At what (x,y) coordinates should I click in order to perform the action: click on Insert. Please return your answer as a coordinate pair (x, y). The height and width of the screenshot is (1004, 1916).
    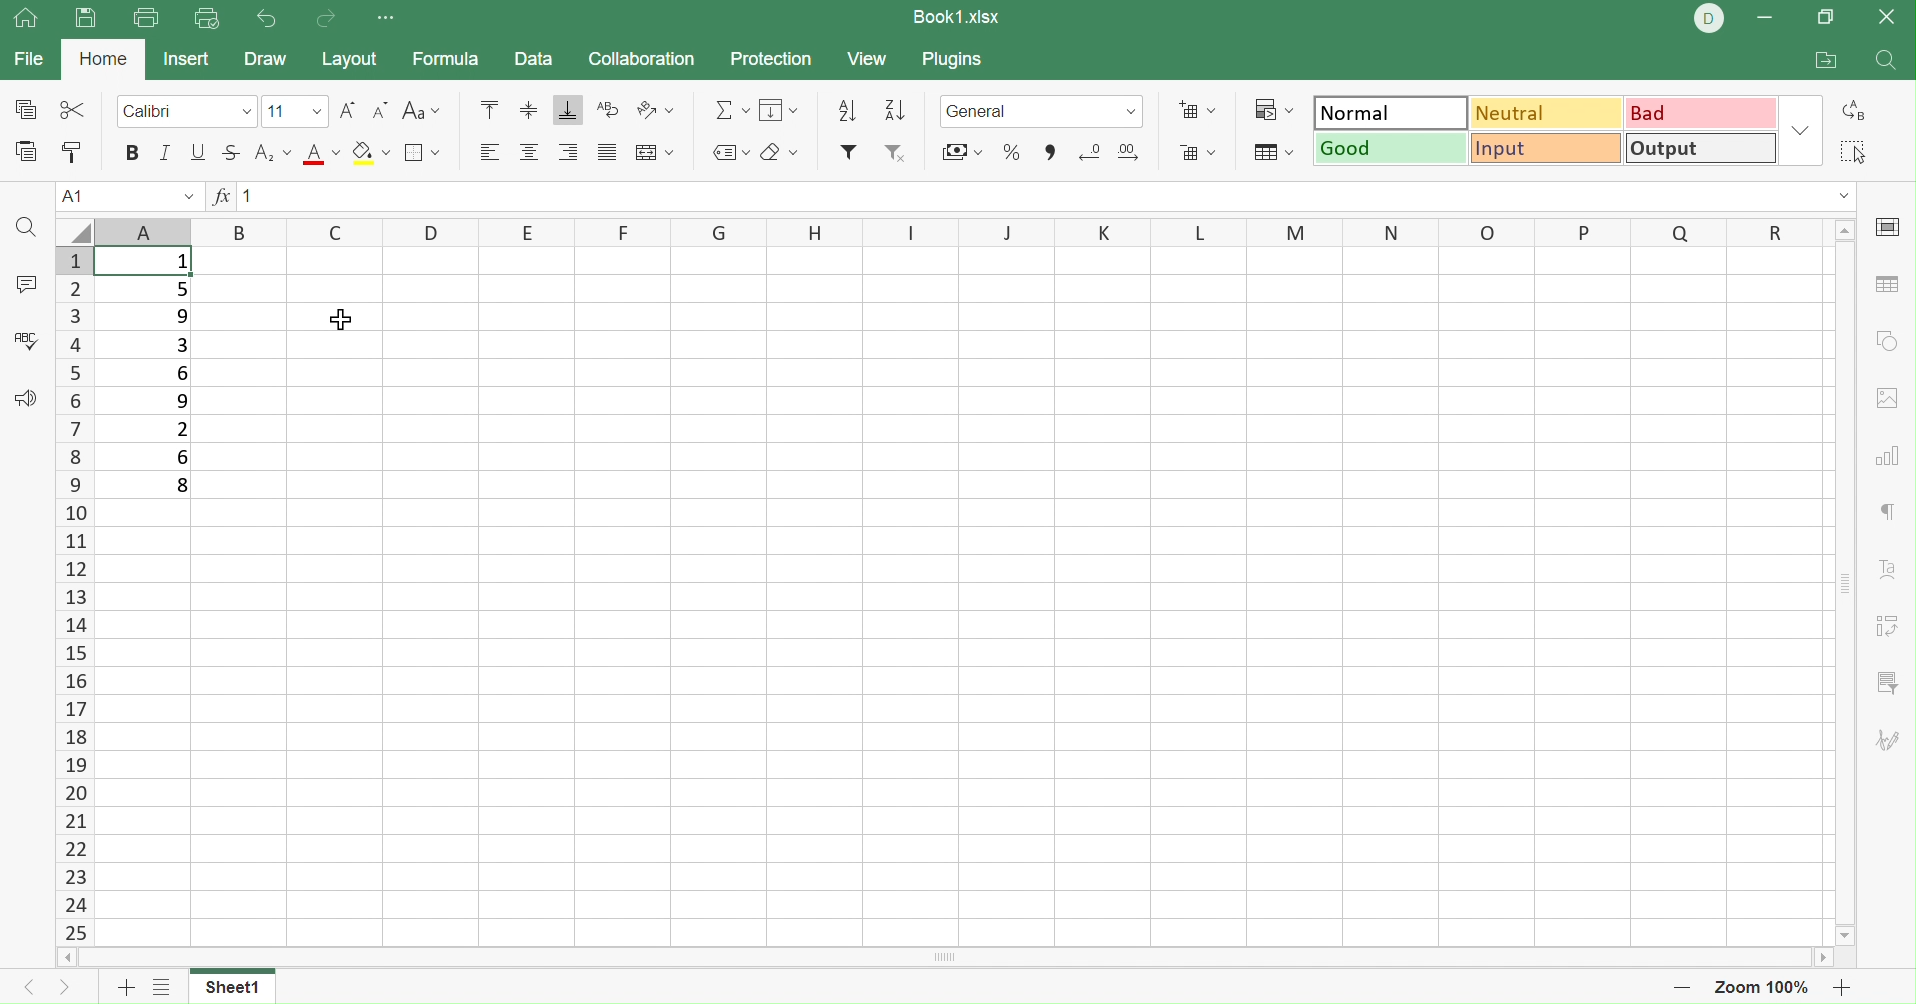
    Looking at the image, I should click on (187, 60).